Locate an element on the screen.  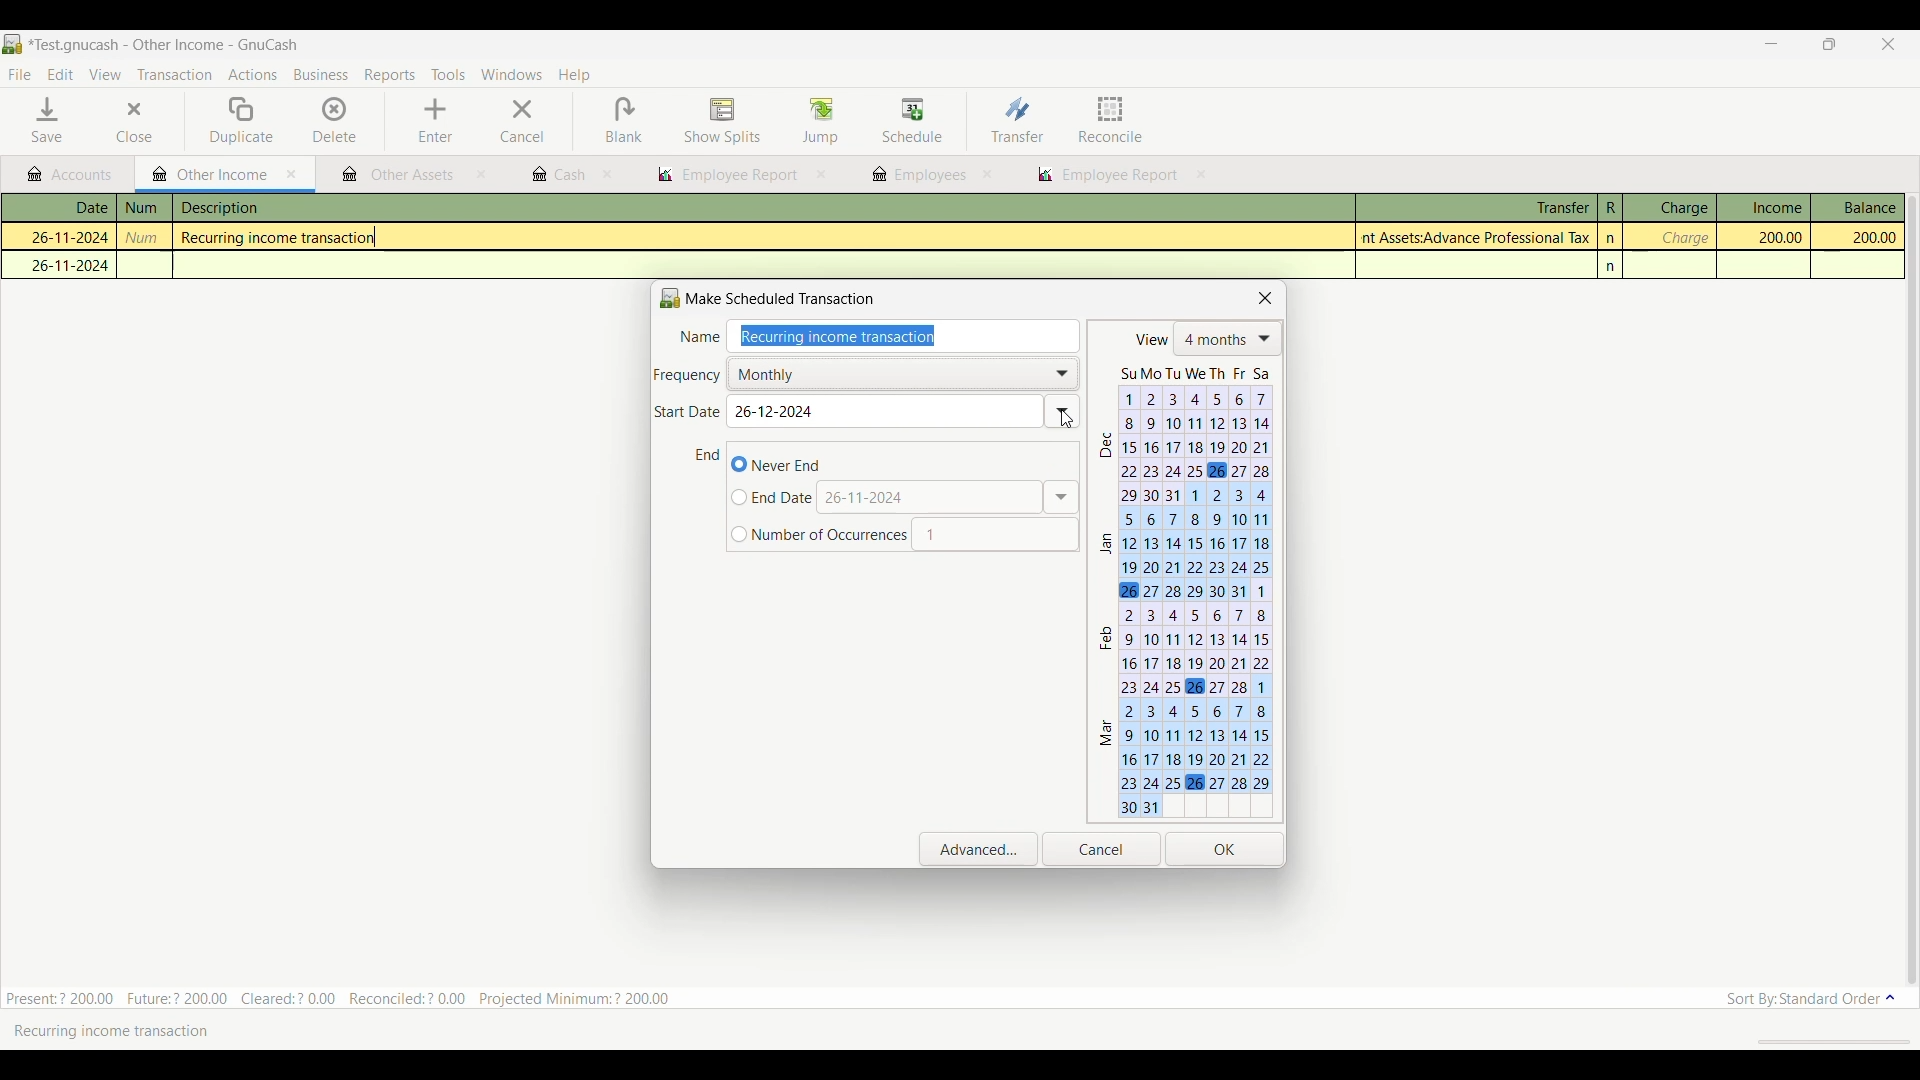
Charge column is located at coordinates (1669, 208).